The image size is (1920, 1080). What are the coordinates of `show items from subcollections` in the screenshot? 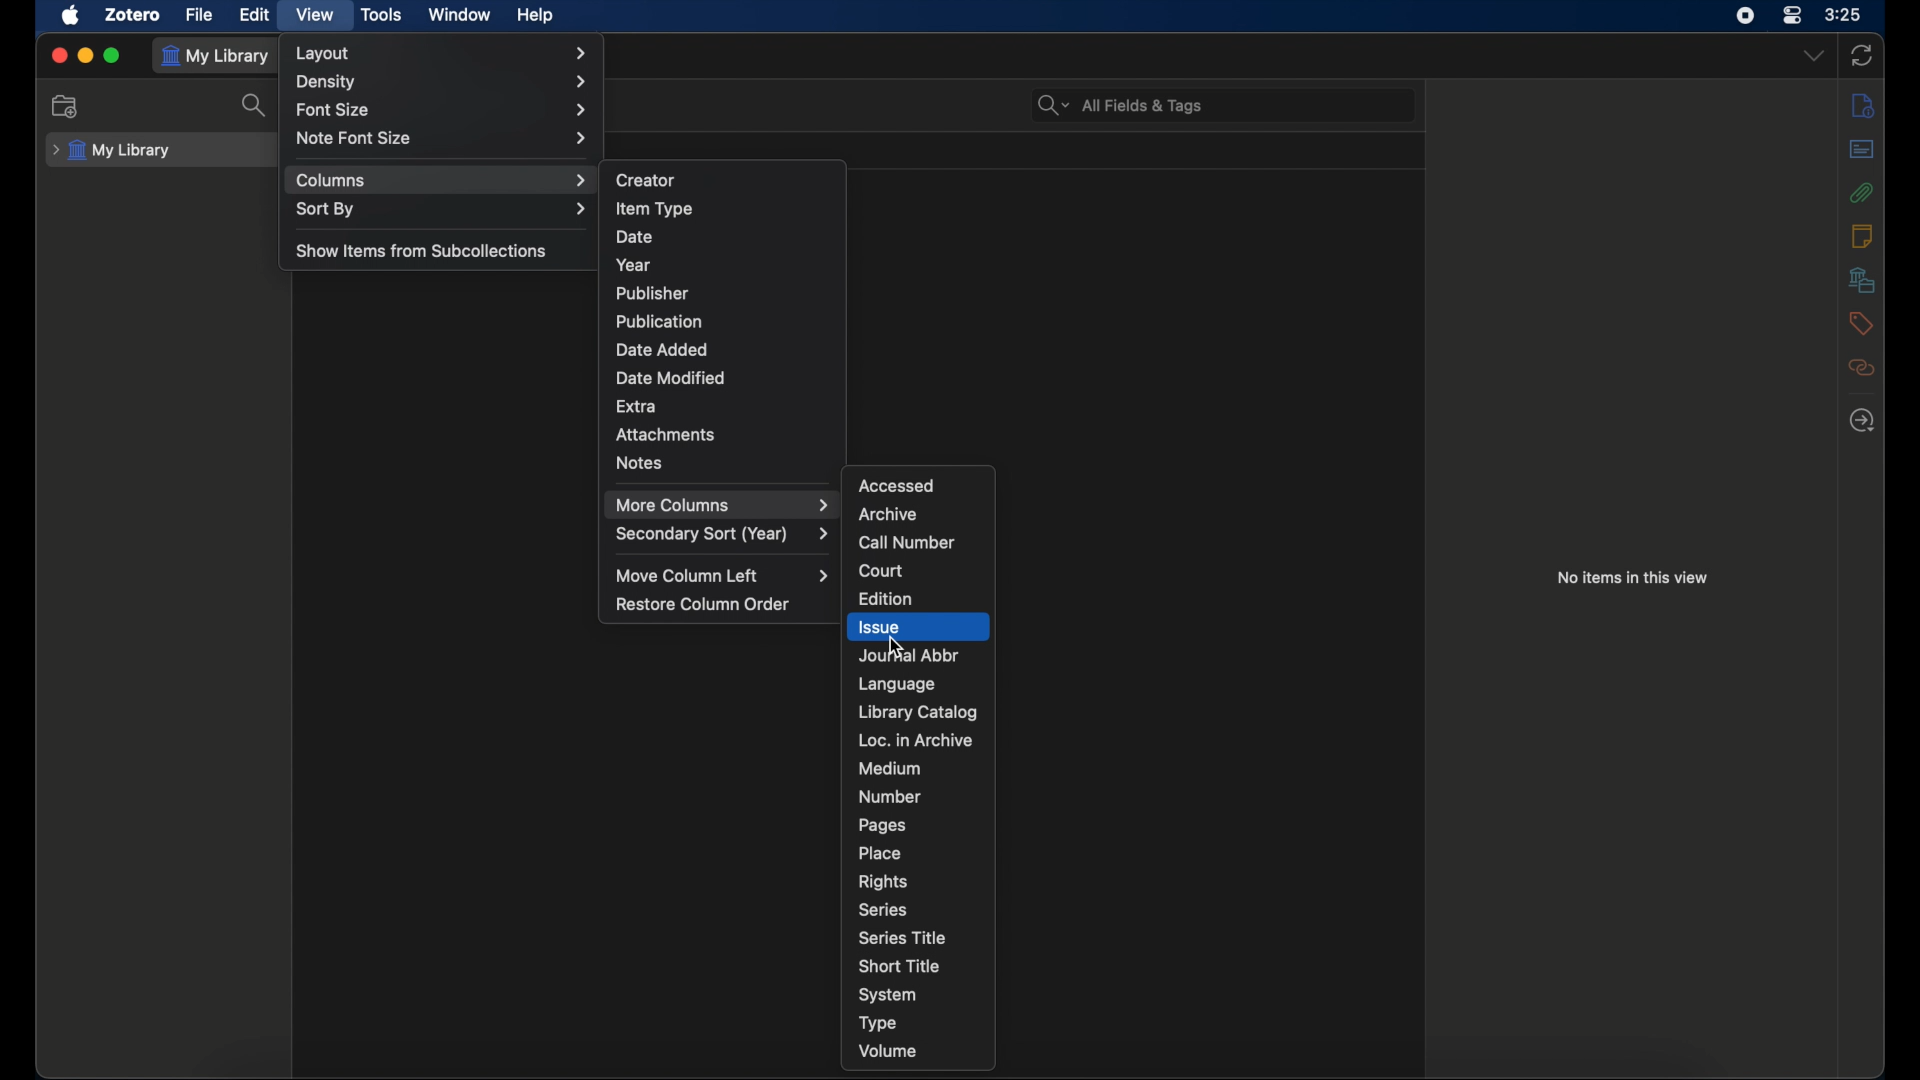 It's located at (422, 251).